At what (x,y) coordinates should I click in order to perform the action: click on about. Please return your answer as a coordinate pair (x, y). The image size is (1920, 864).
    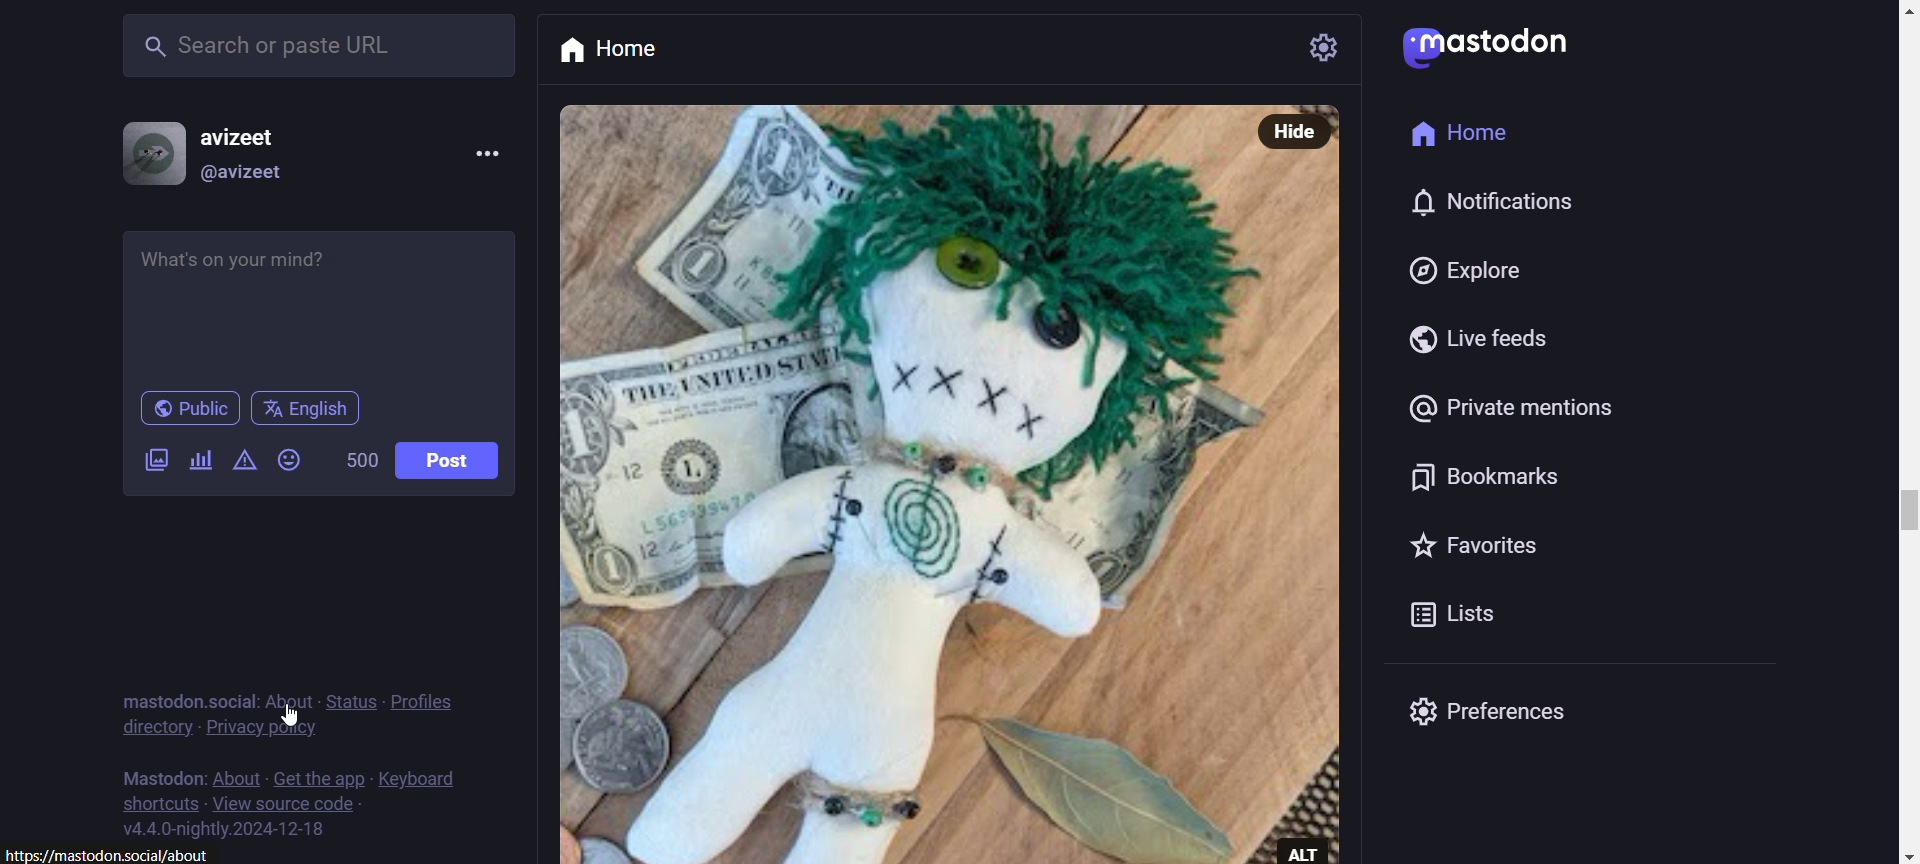
    Looking at the image, I should click on (287, 696).